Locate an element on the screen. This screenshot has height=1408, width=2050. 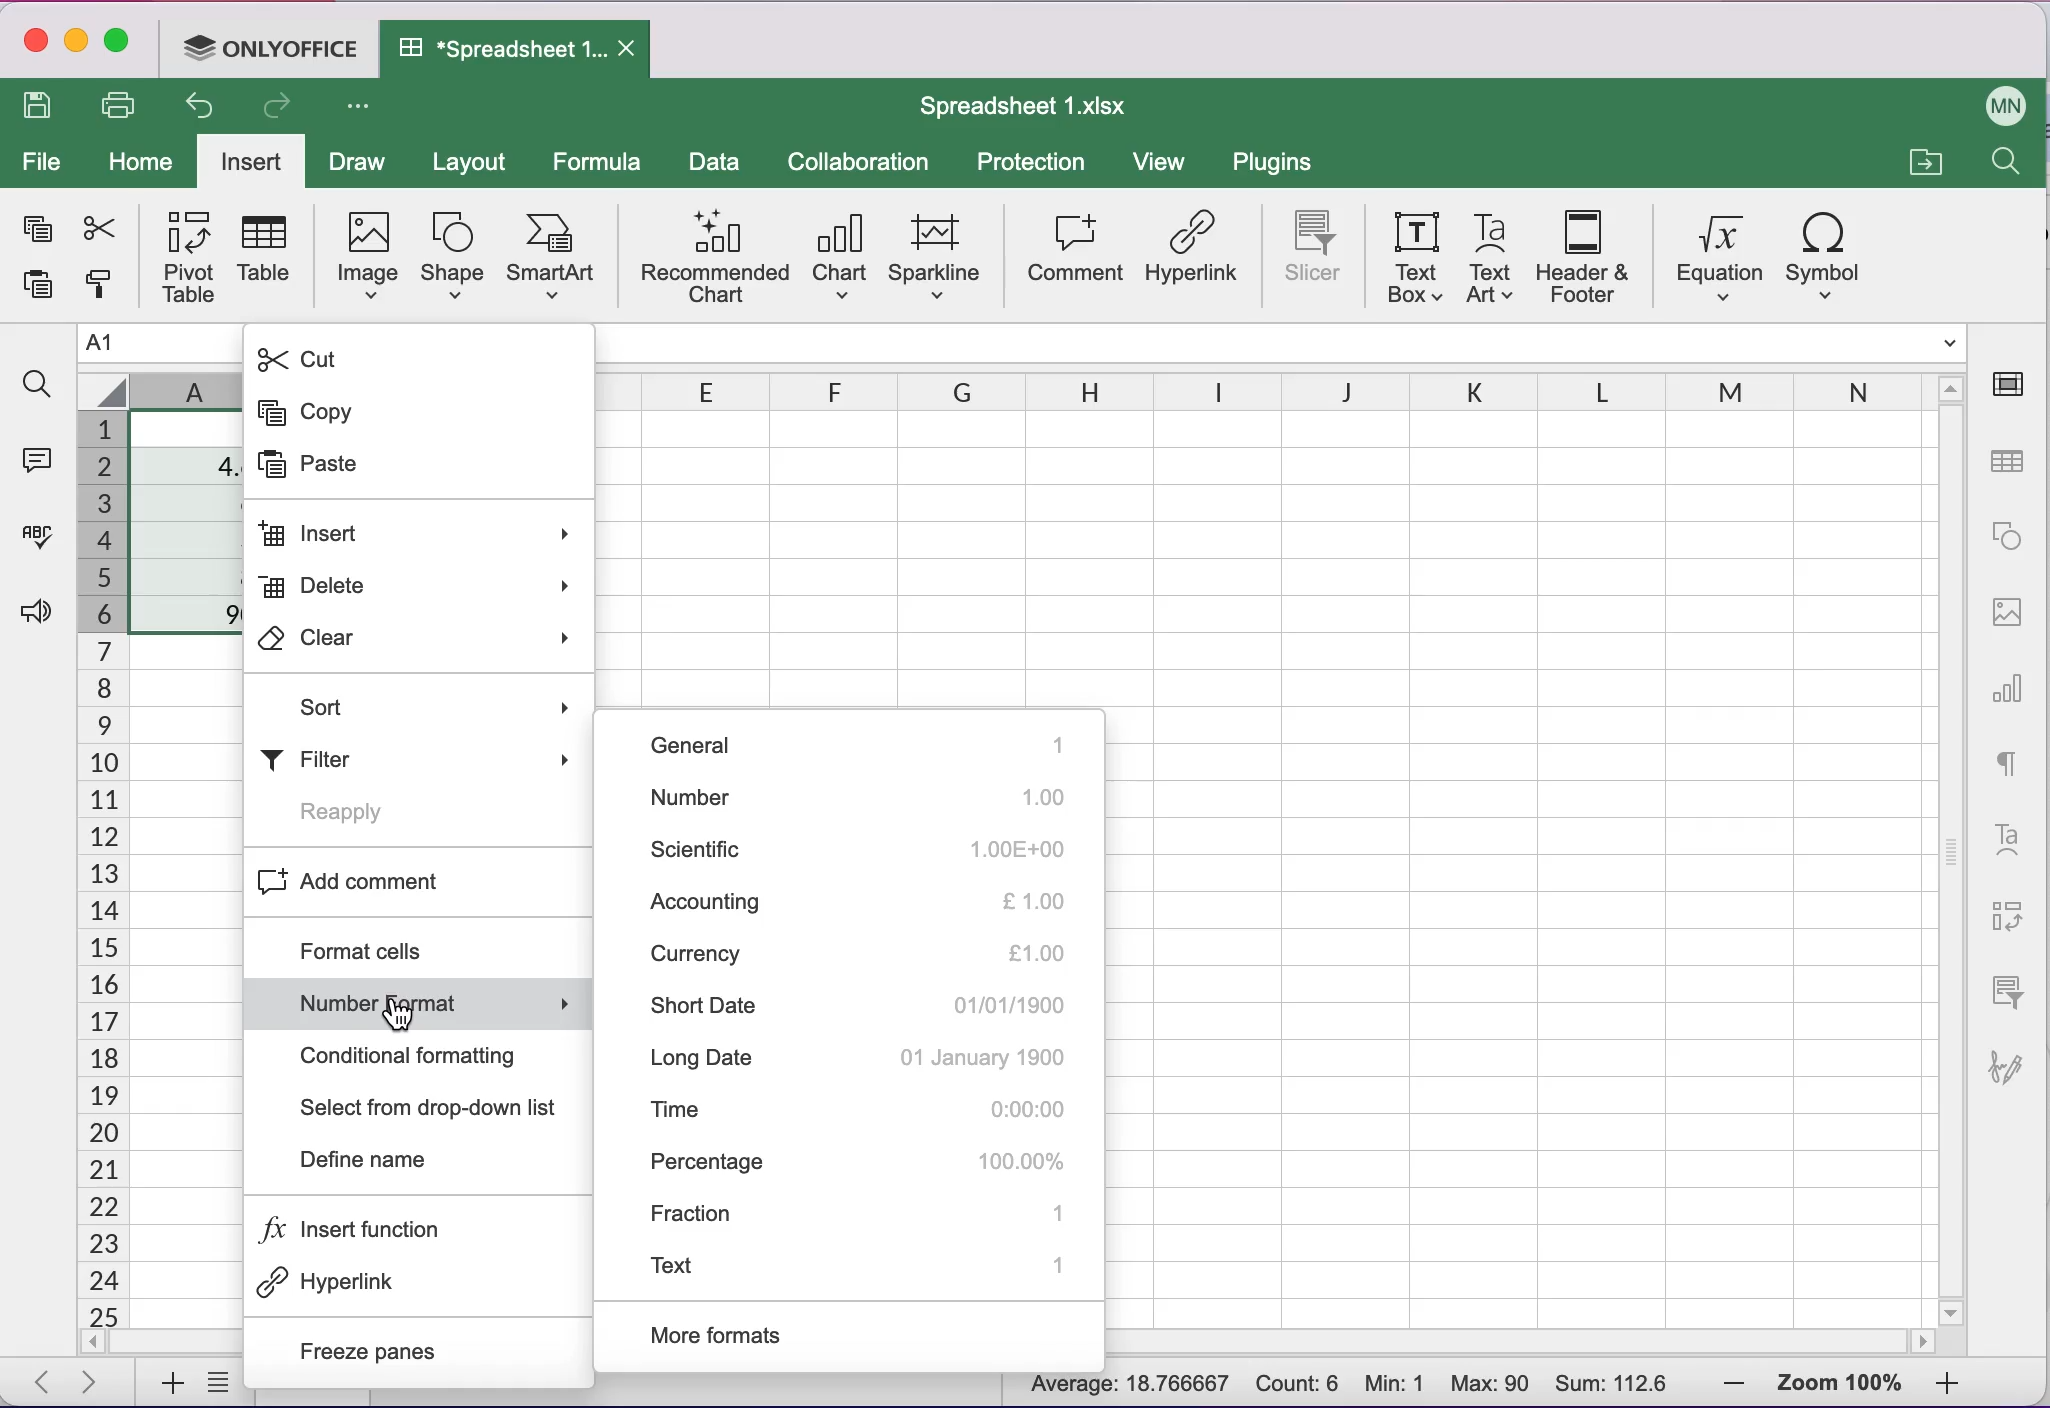
pivot table is located at coordinates (182, 256).